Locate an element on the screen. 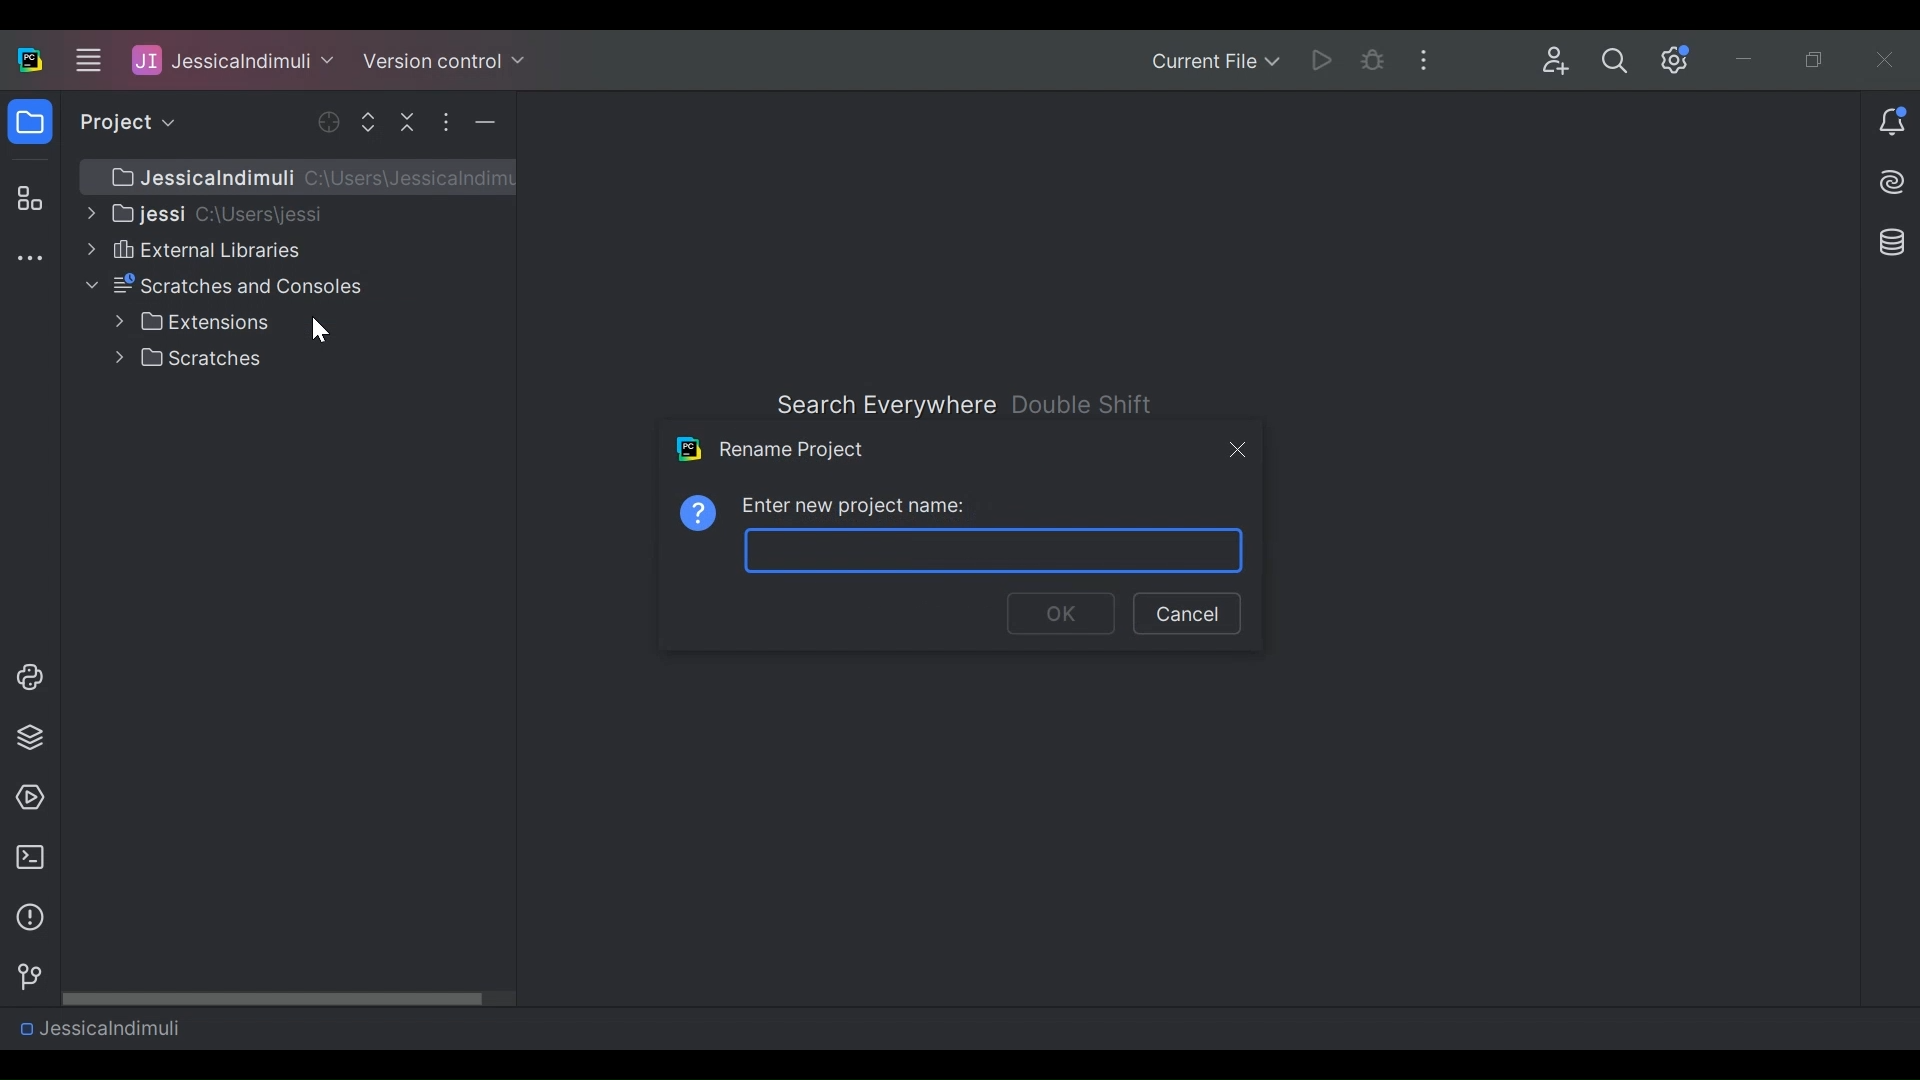 This screenshot has height=1080, width=1920. Search is located at coordinates (1615, 61).